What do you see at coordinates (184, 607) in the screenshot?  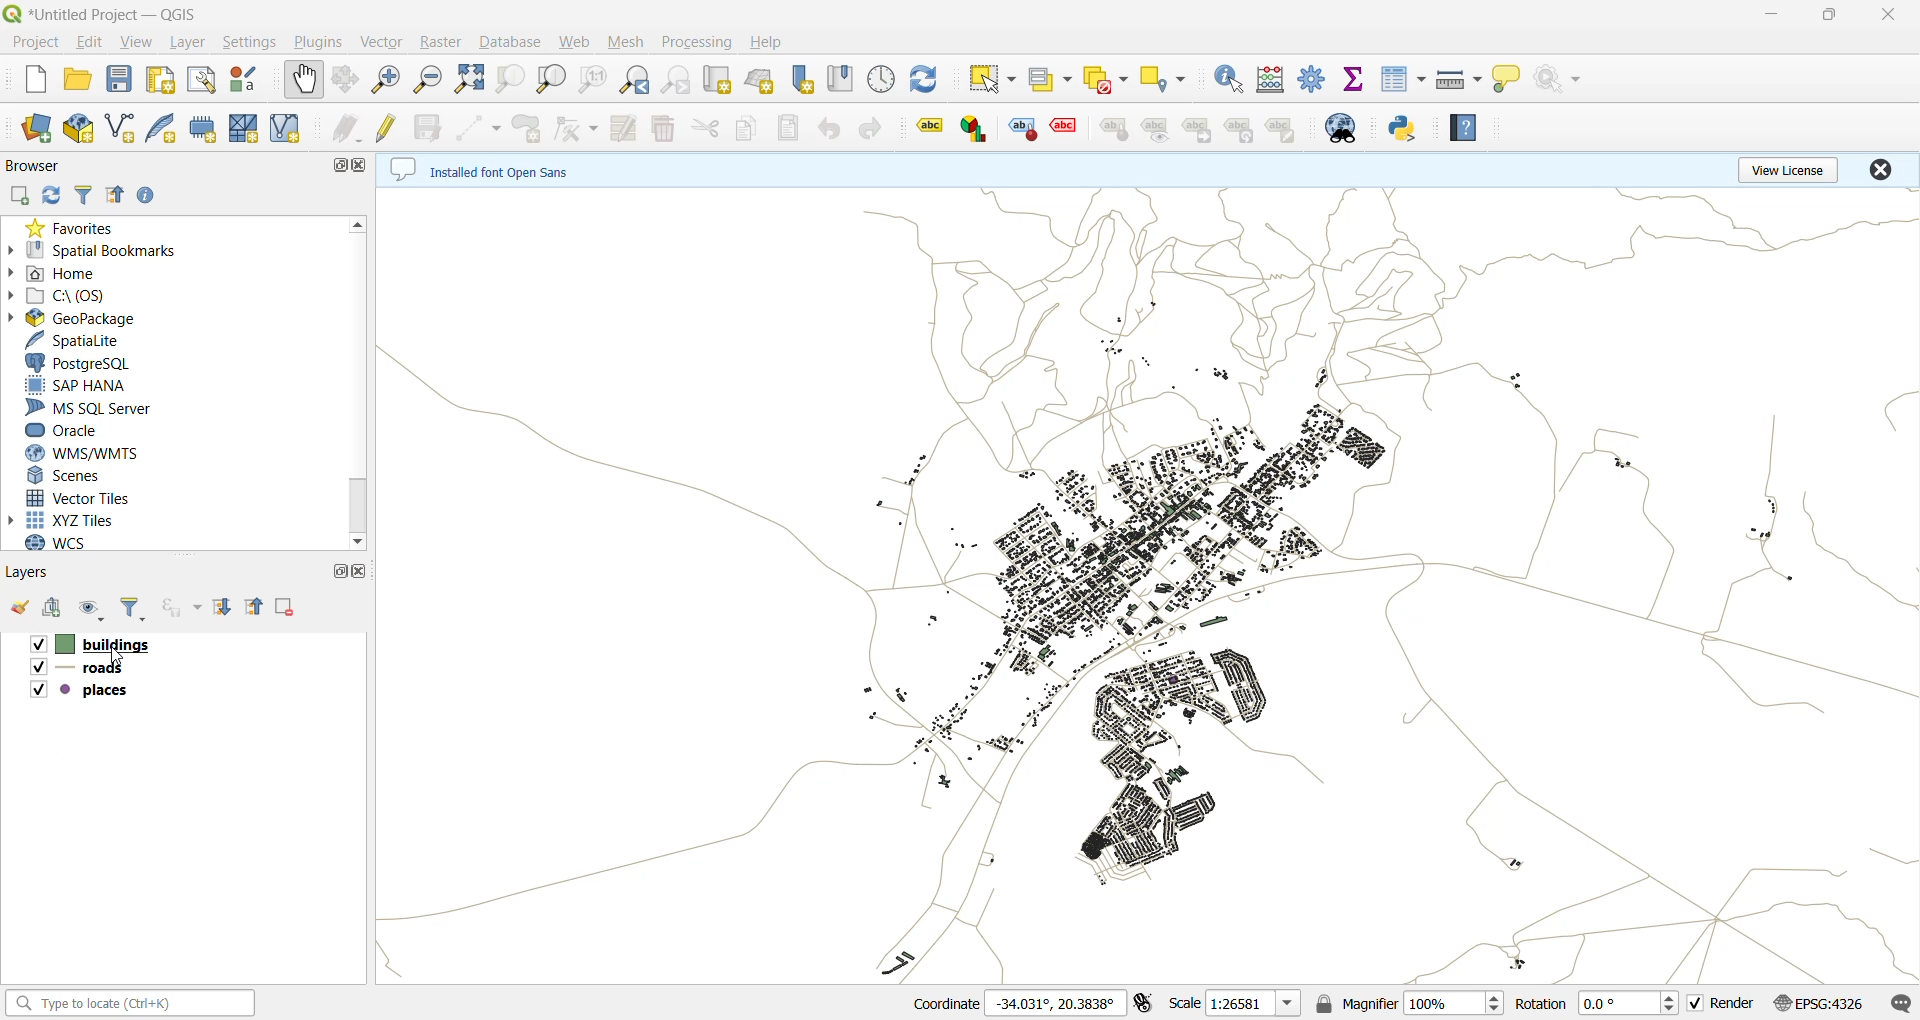 I see `filter by expression` at bounding box center [184, 607].